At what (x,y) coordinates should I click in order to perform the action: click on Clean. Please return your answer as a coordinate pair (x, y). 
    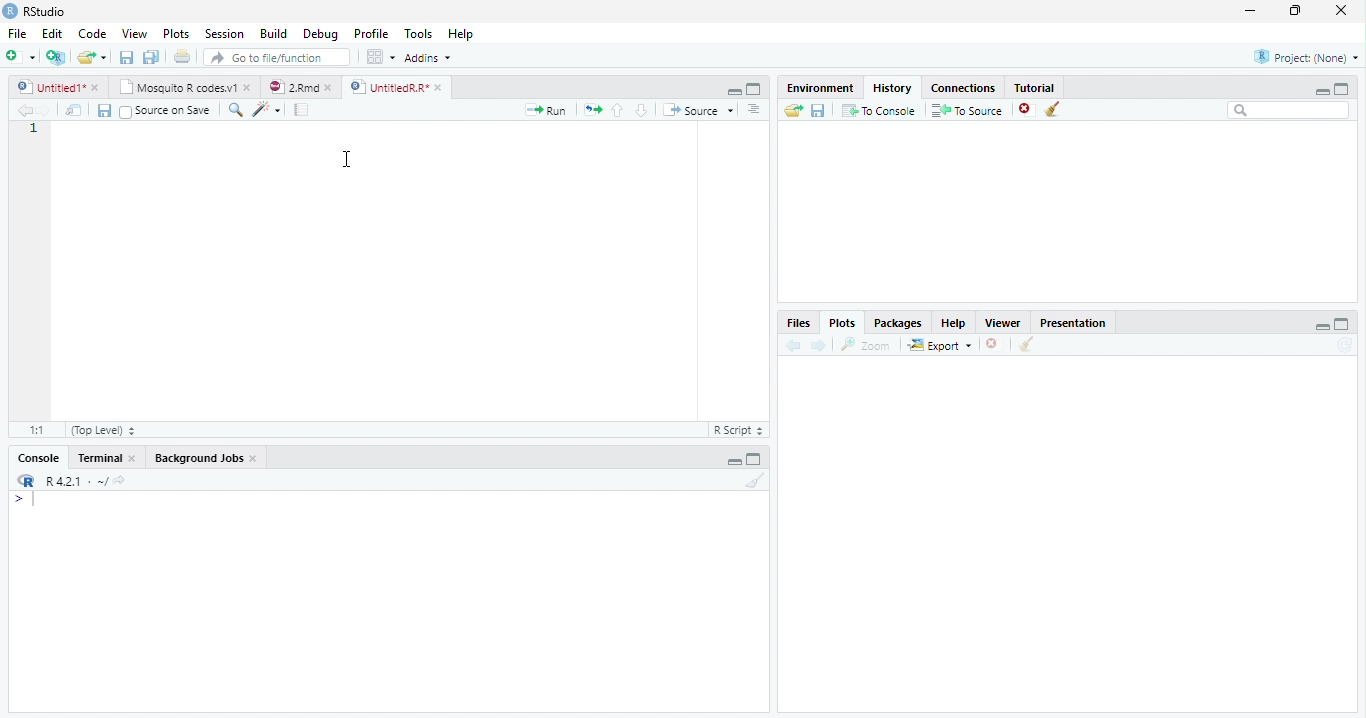
    Looking at the image, I should click on (1026, 345).